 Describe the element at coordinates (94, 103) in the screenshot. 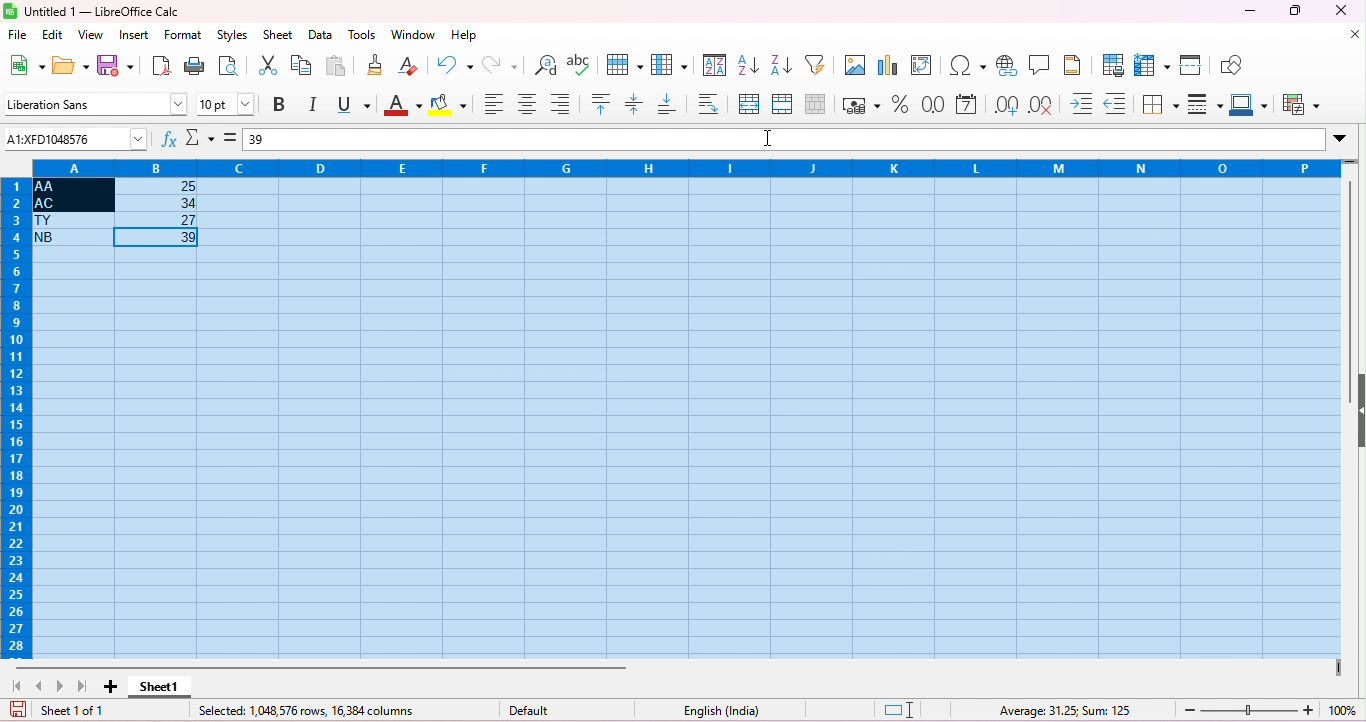

I see `font style` at that location.